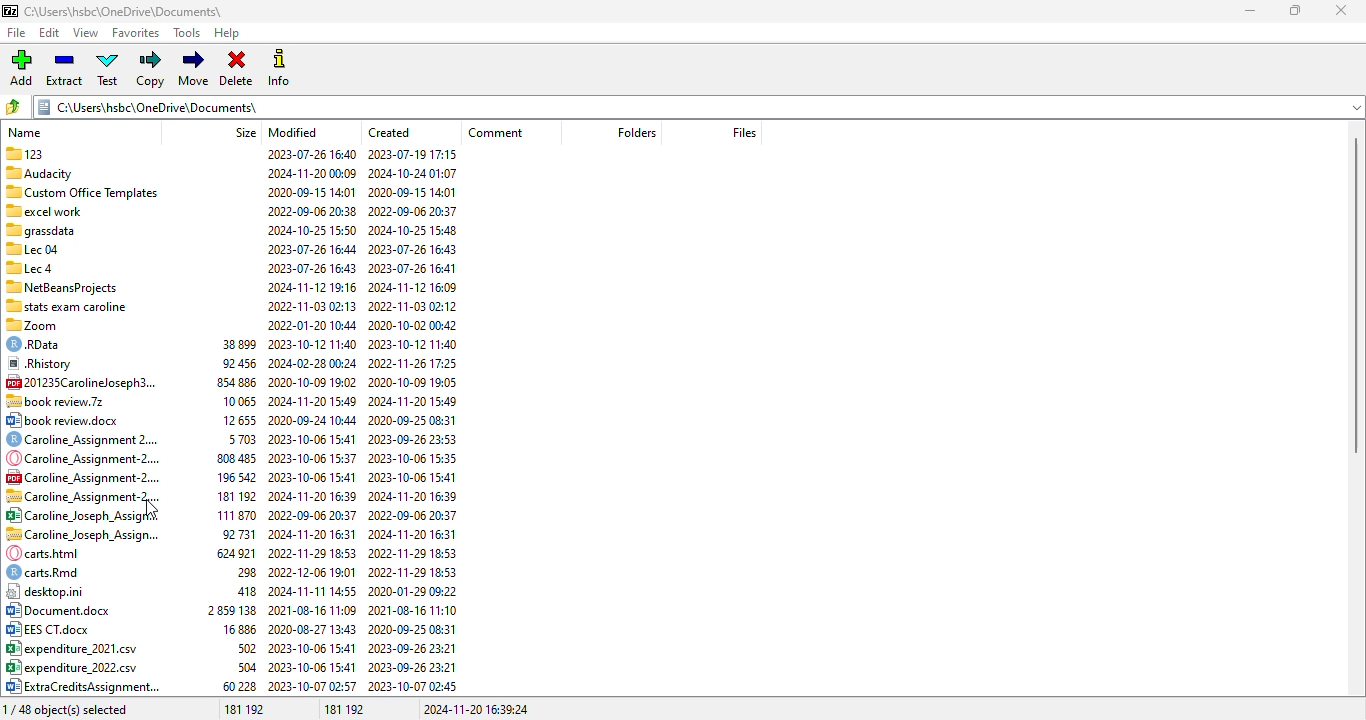  I want to click on maximize, so click(1295, 11).